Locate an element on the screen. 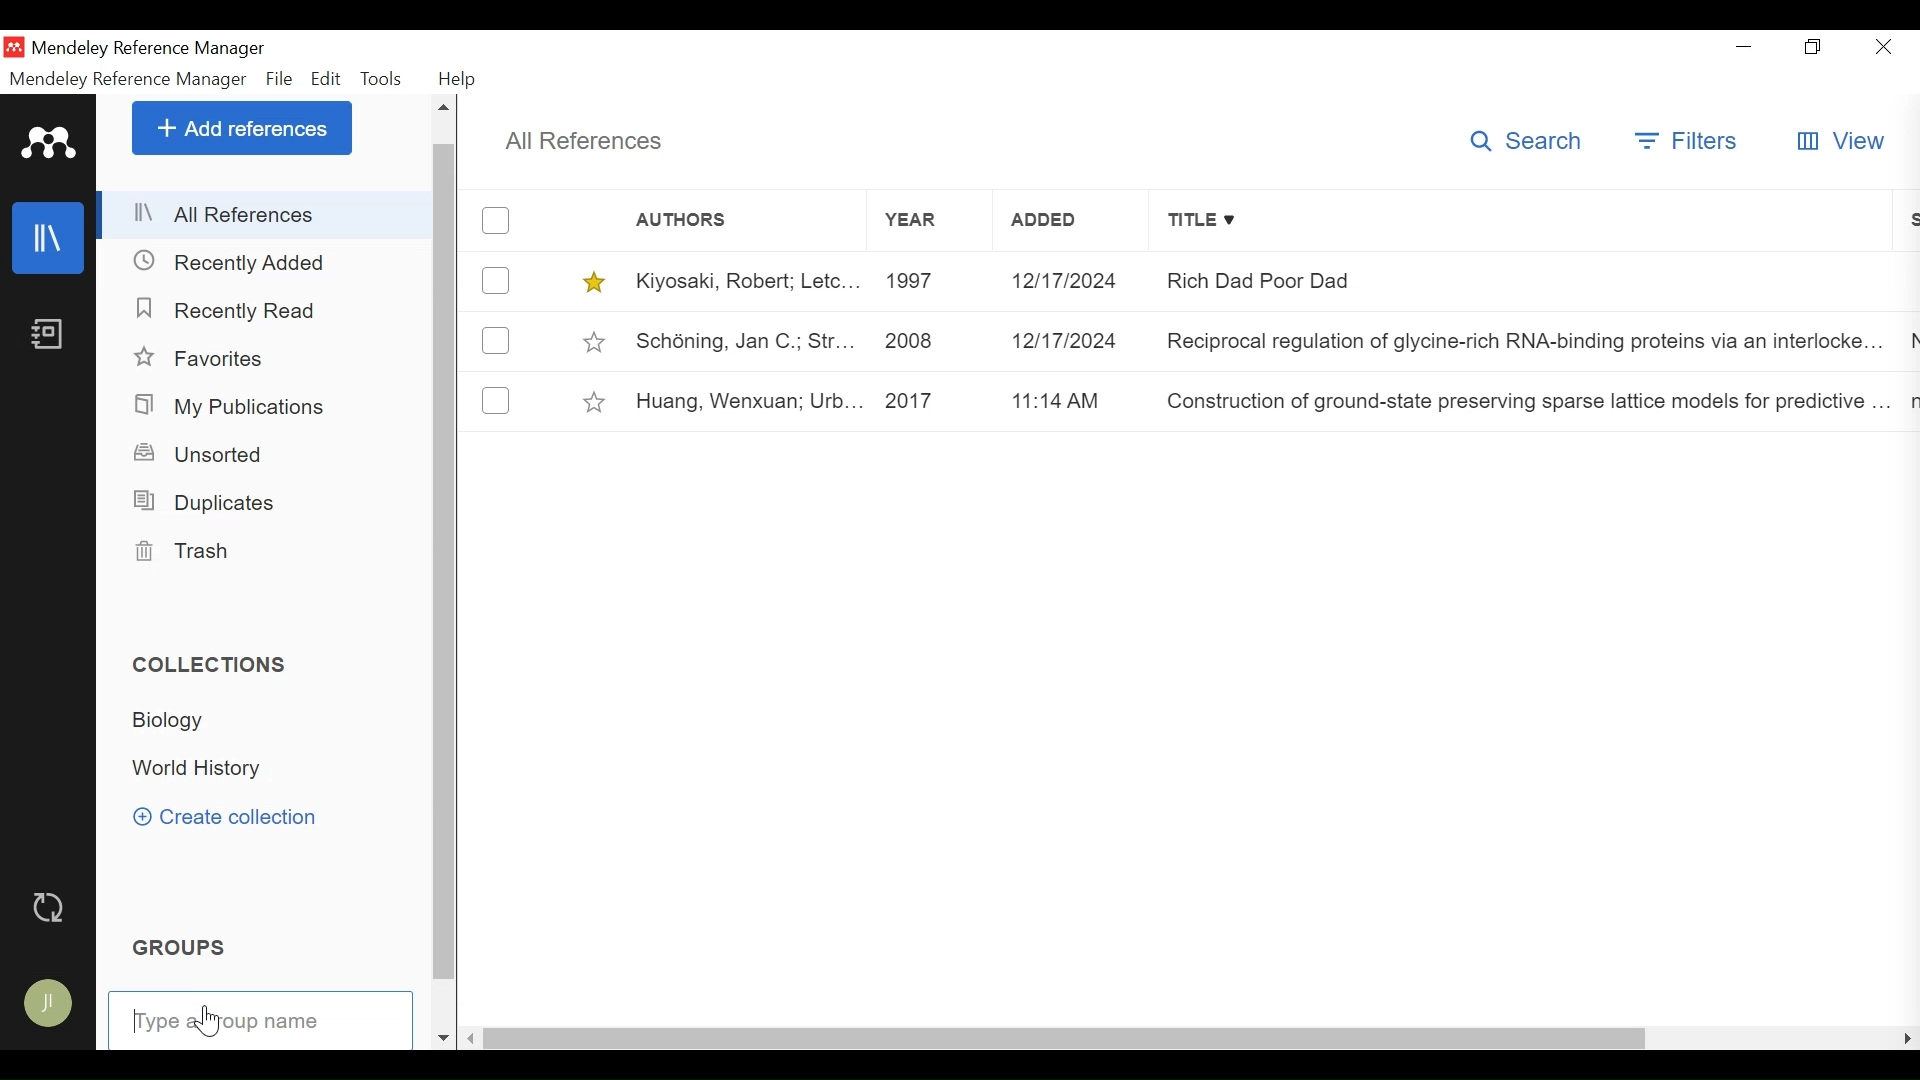  Construction of ground-state preserving sparse lattice models for predictive.. is located at coordinates (1526, 400).